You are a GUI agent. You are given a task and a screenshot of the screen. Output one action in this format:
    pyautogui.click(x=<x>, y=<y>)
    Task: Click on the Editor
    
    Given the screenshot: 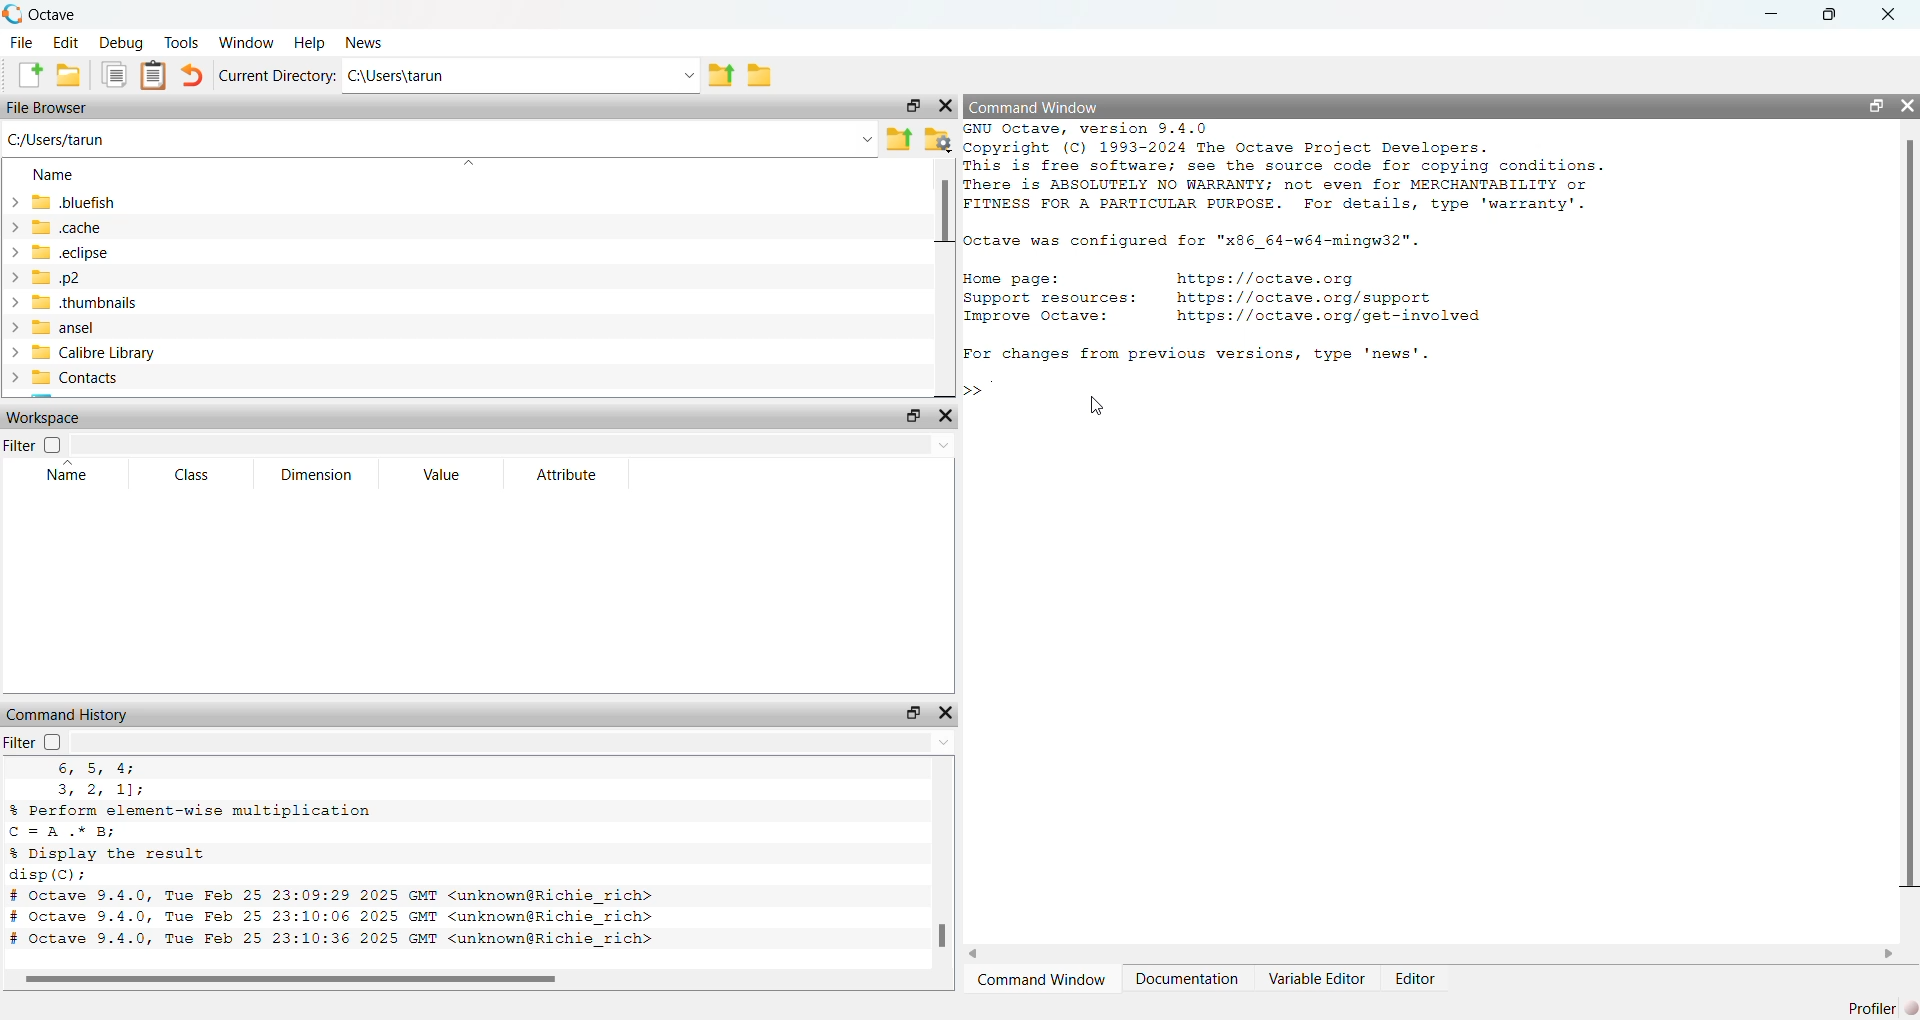 What is the action you would take?
    pyautogui.click(x=1416, y=981)
    